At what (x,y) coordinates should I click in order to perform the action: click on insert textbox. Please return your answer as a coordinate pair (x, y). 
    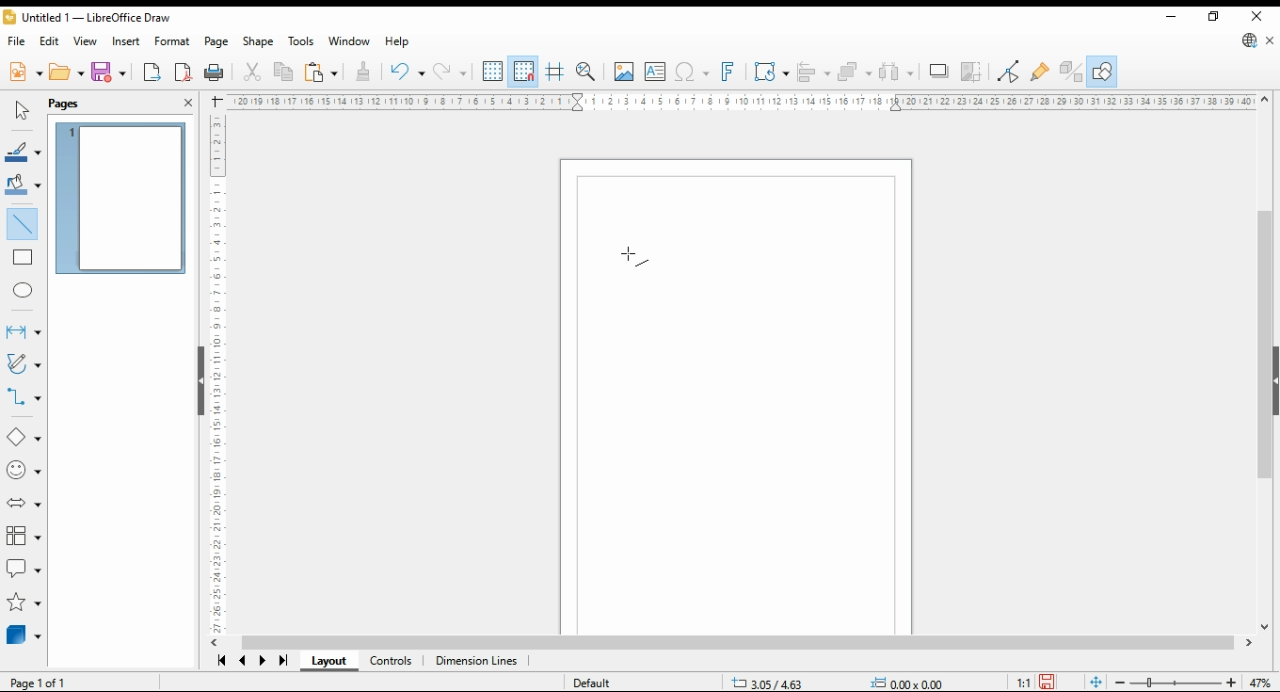
    Looking at the image, I should click on (655, 73).